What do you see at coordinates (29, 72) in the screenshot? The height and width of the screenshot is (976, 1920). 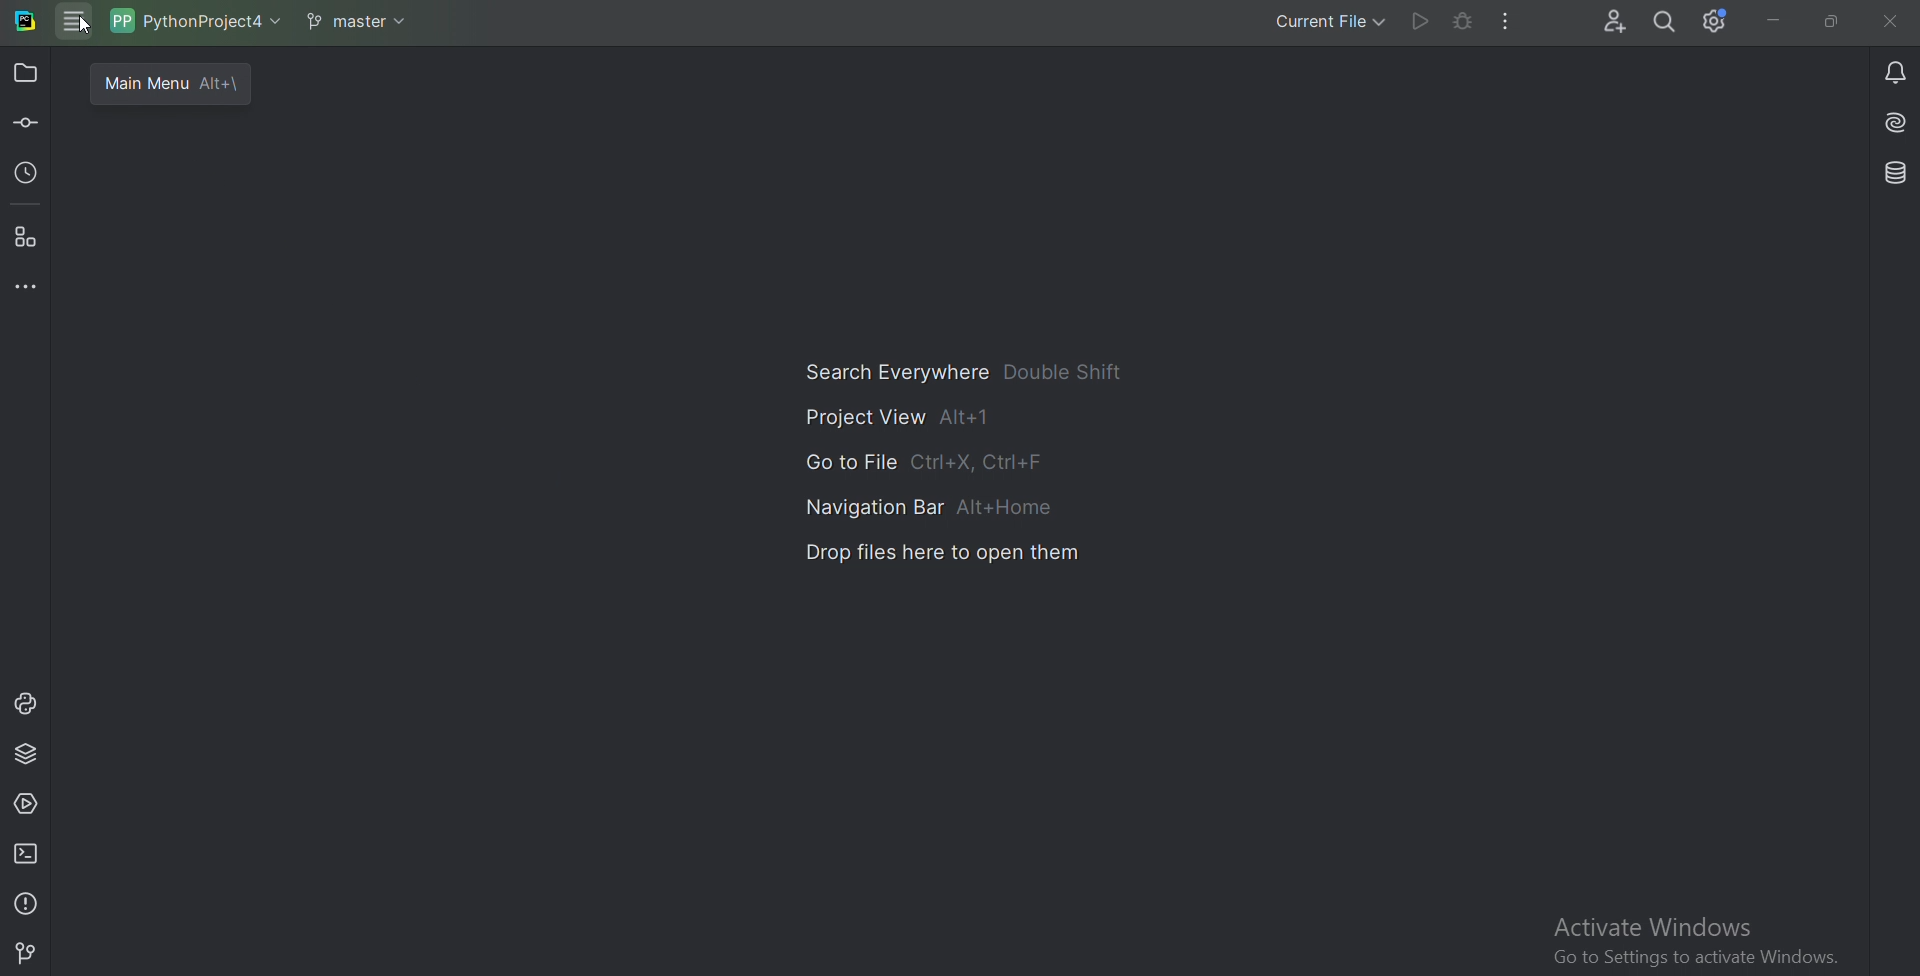 I see `Project` at bounding box center [29, 72].